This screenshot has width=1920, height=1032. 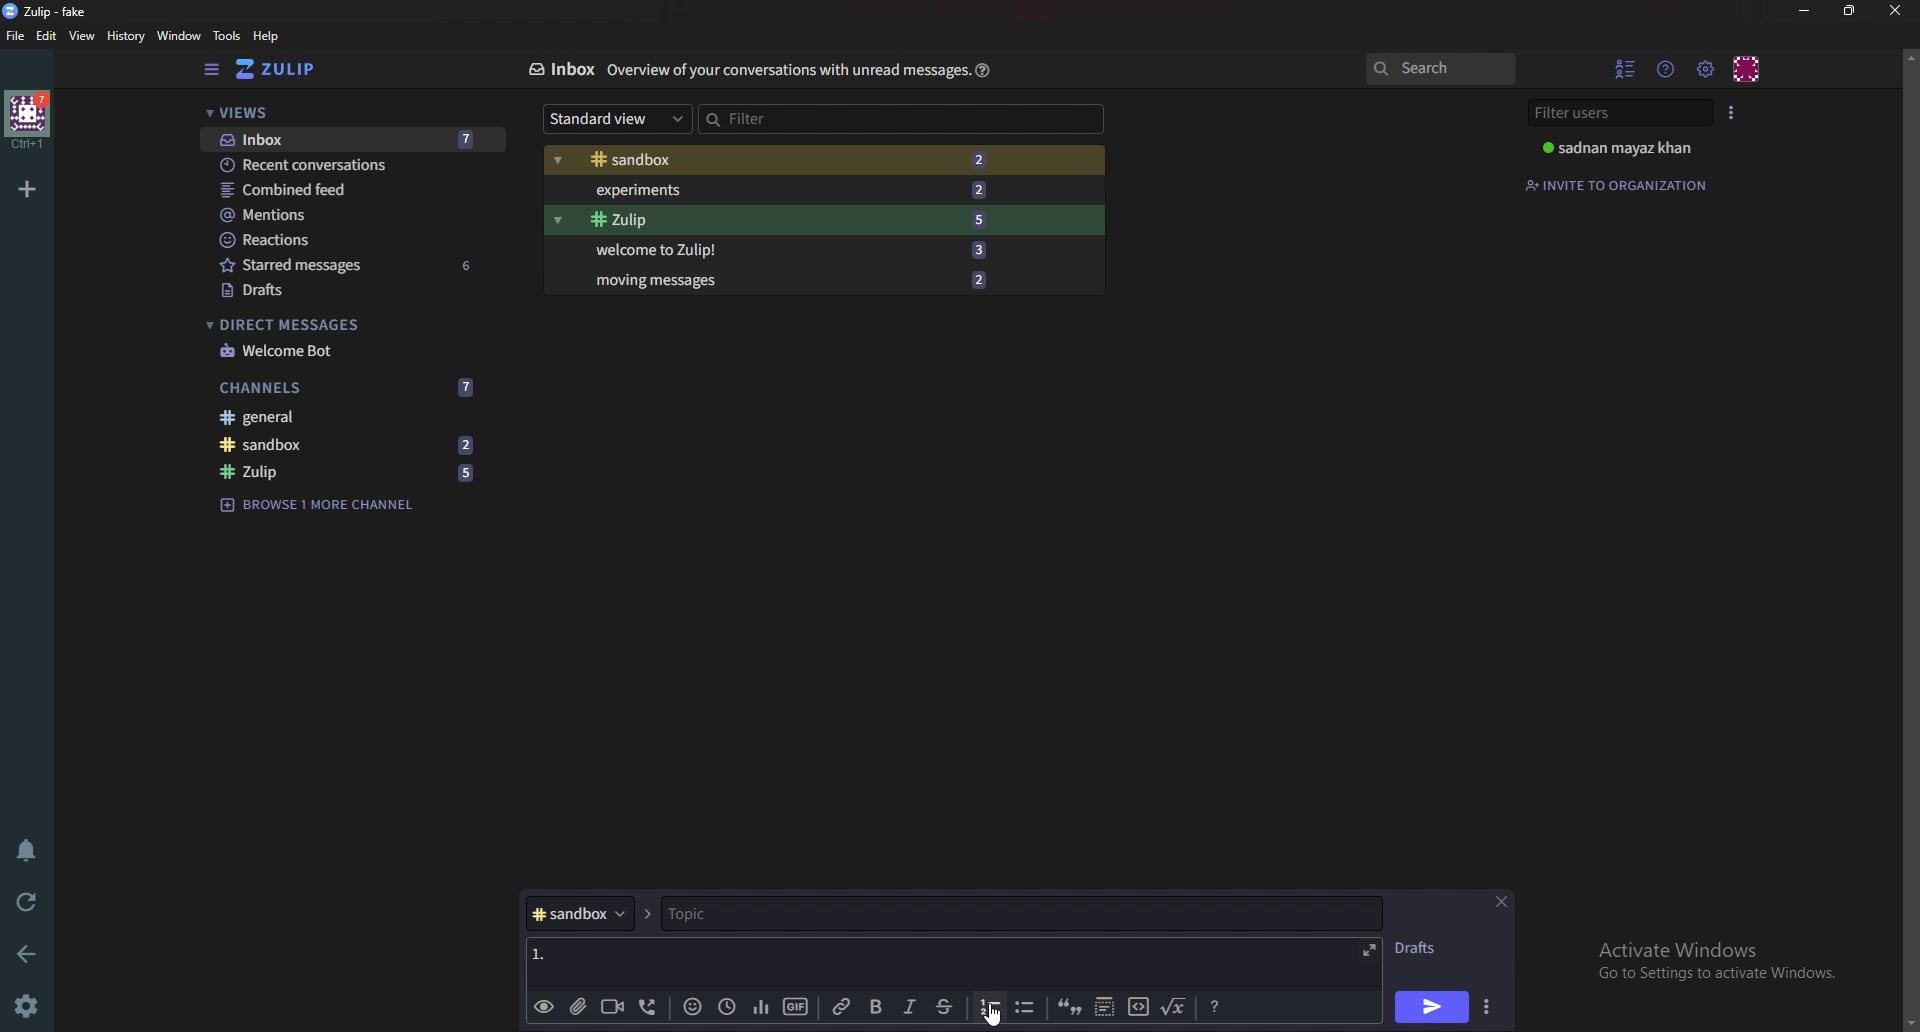 I want to click on Inbox, so click(x=560, y=69).